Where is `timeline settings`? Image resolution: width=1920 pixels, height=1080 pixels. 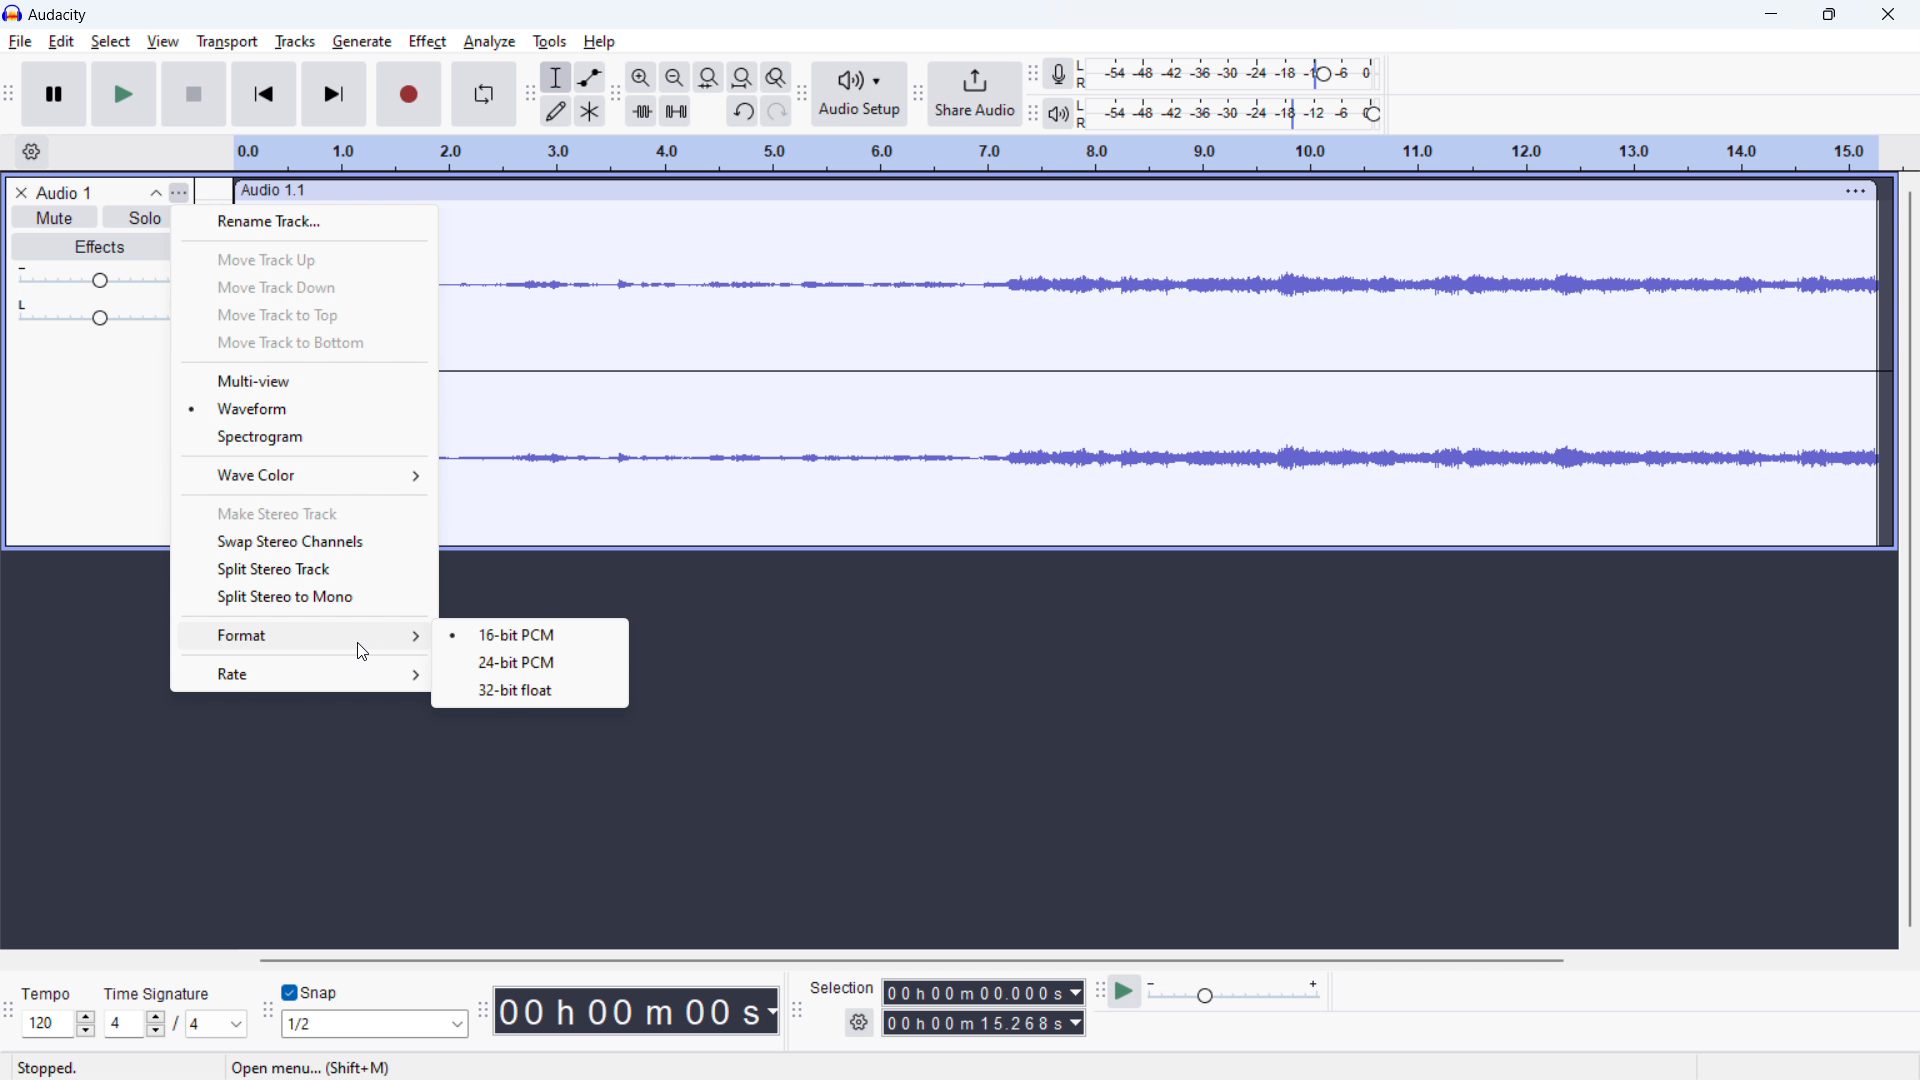 timeline settings is located at coordinates (32, 151).